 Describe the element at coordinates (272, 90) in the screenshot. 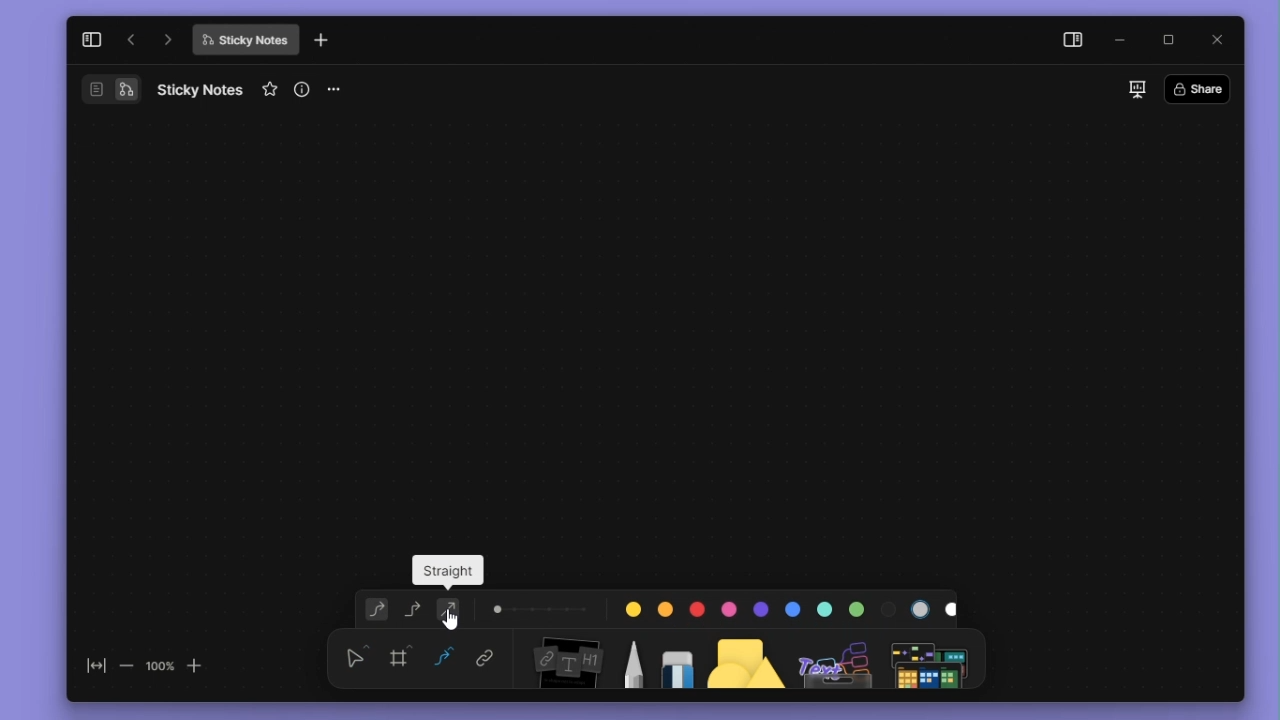

I see `favourite` at that location.